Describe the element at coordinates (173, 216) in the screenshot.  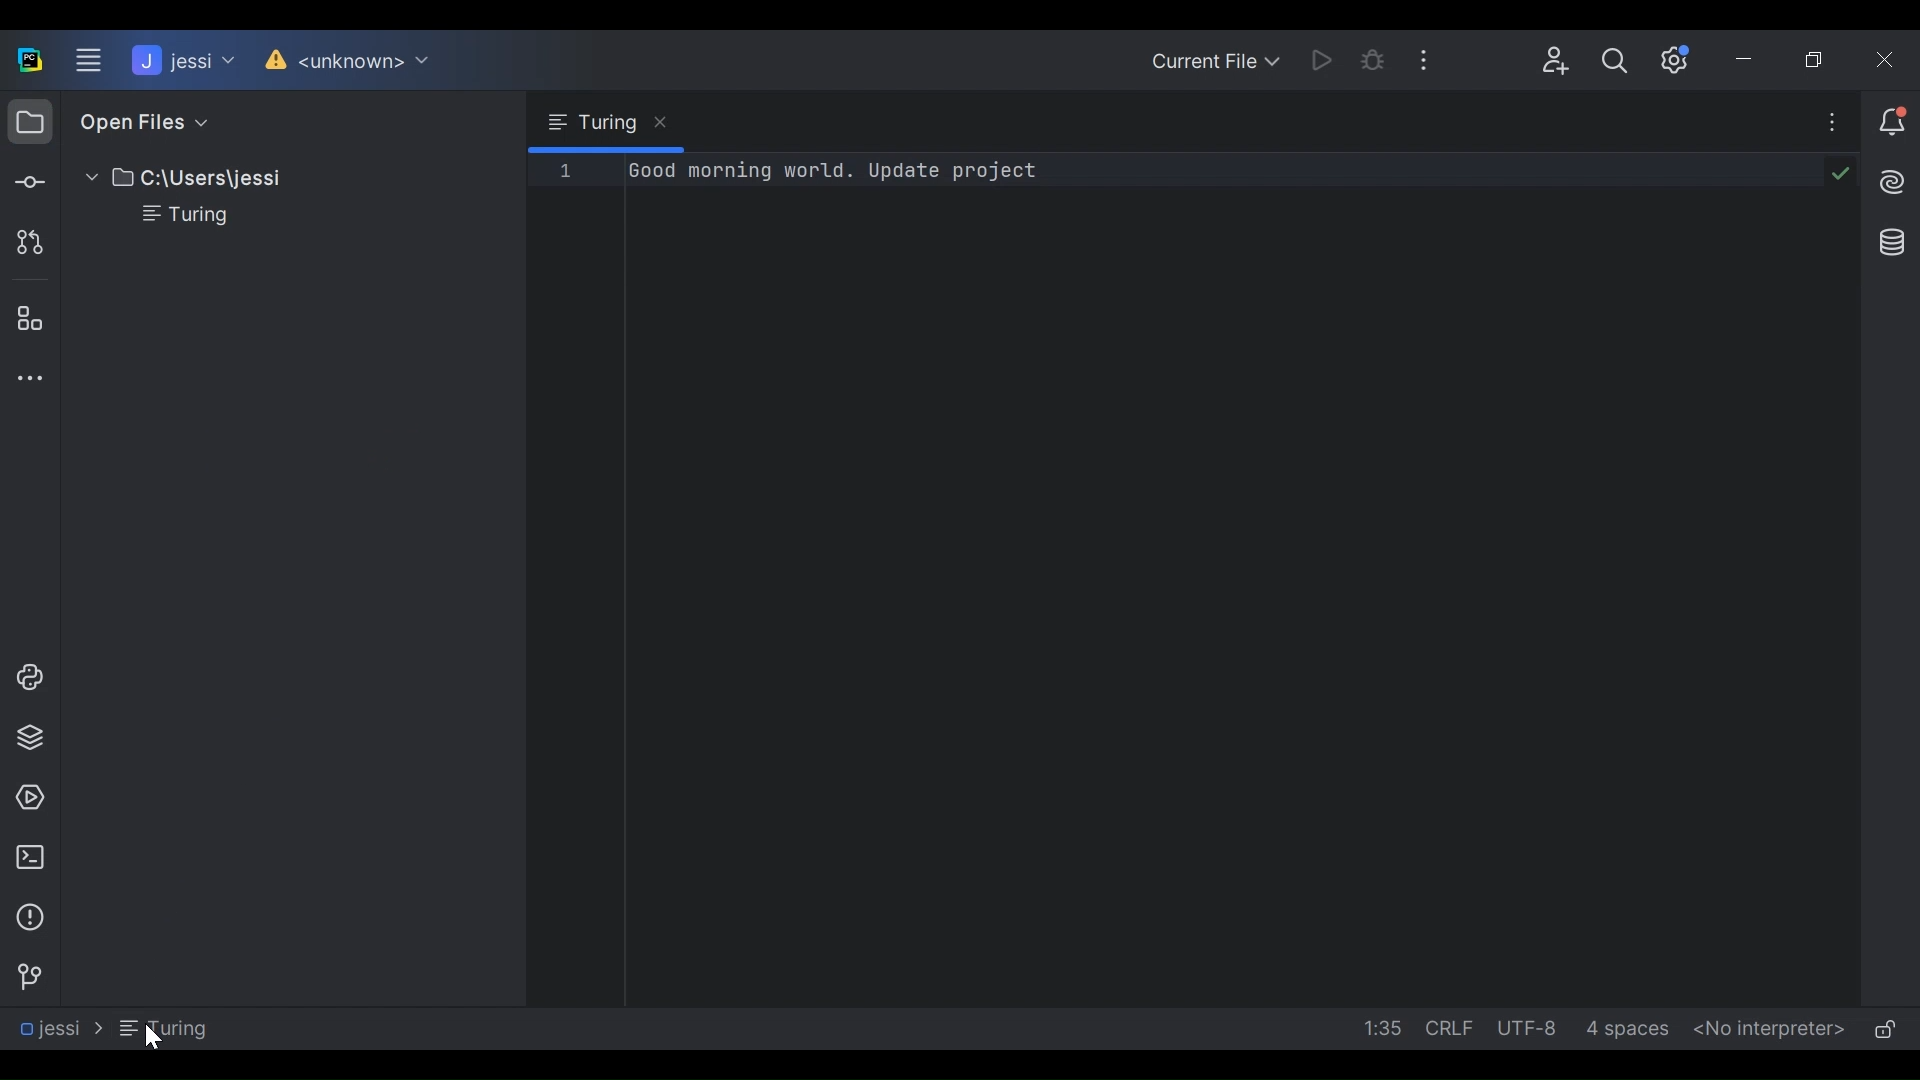
I see `File` at that location.